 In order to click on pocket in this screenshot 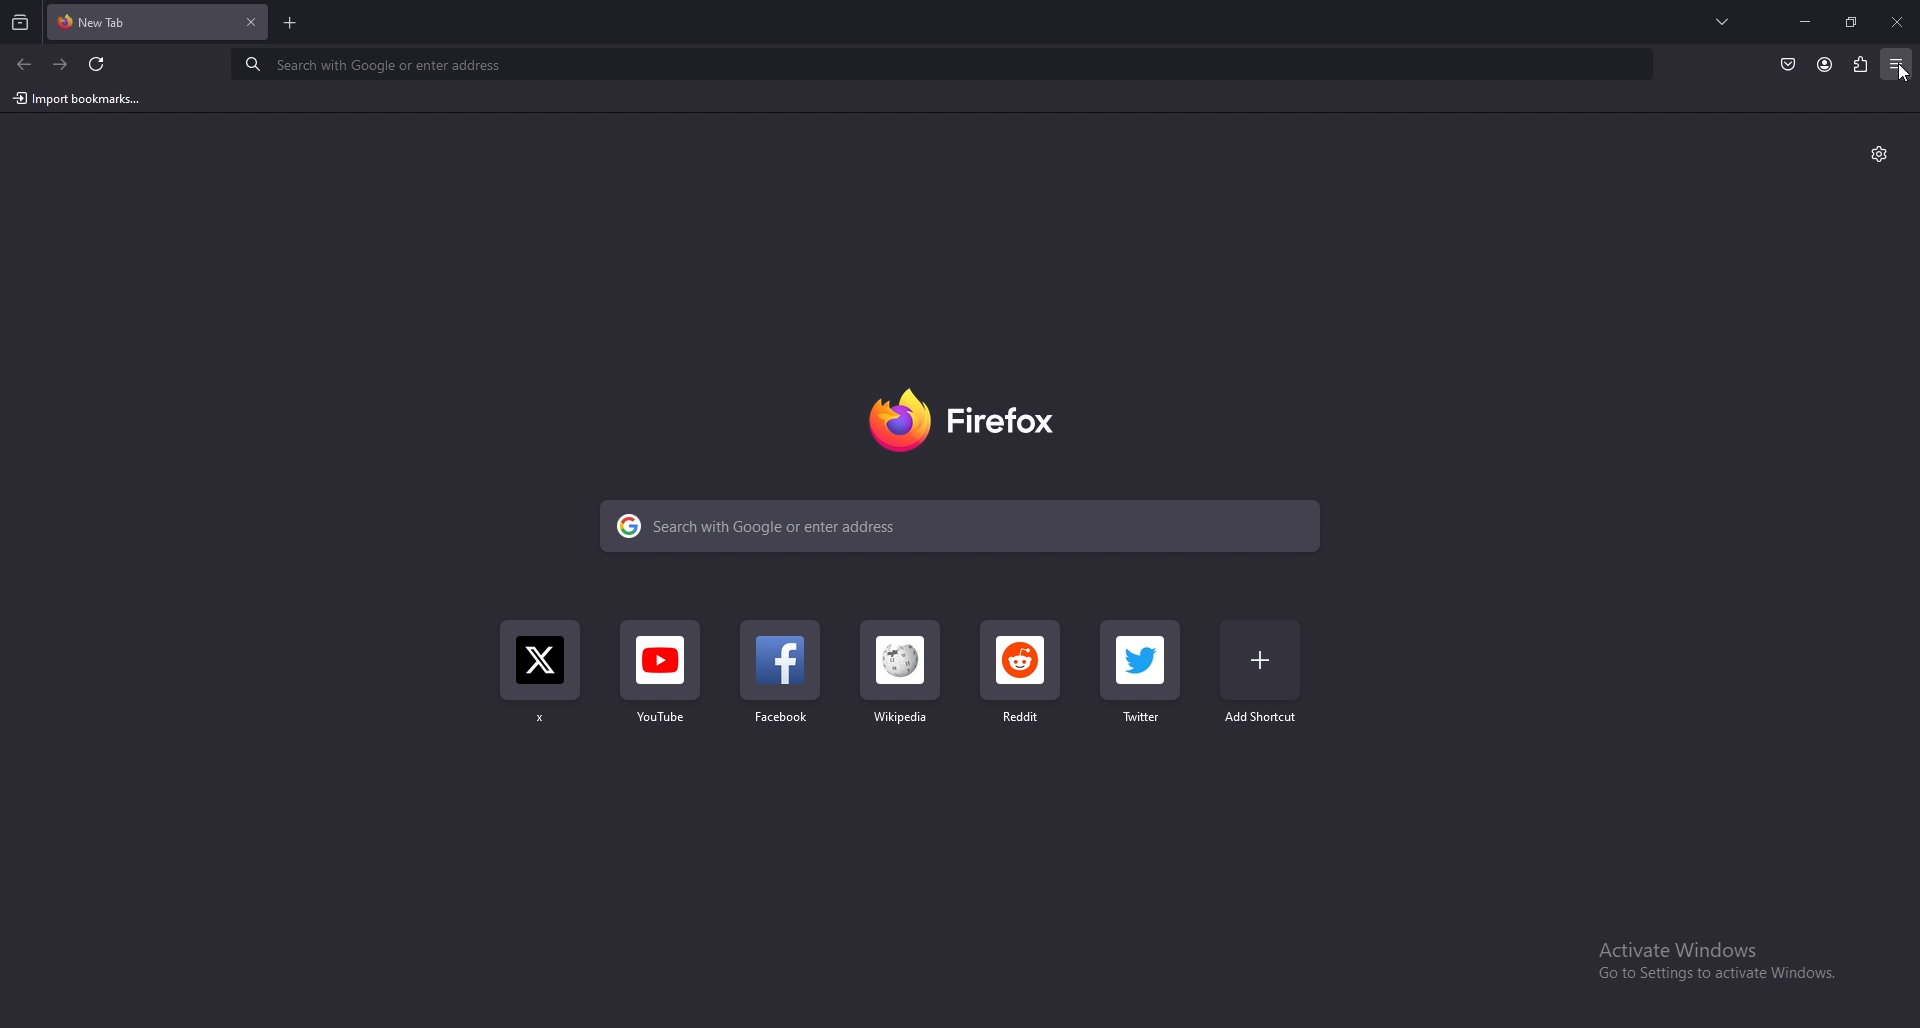, I will do `click(1787, 64)`.